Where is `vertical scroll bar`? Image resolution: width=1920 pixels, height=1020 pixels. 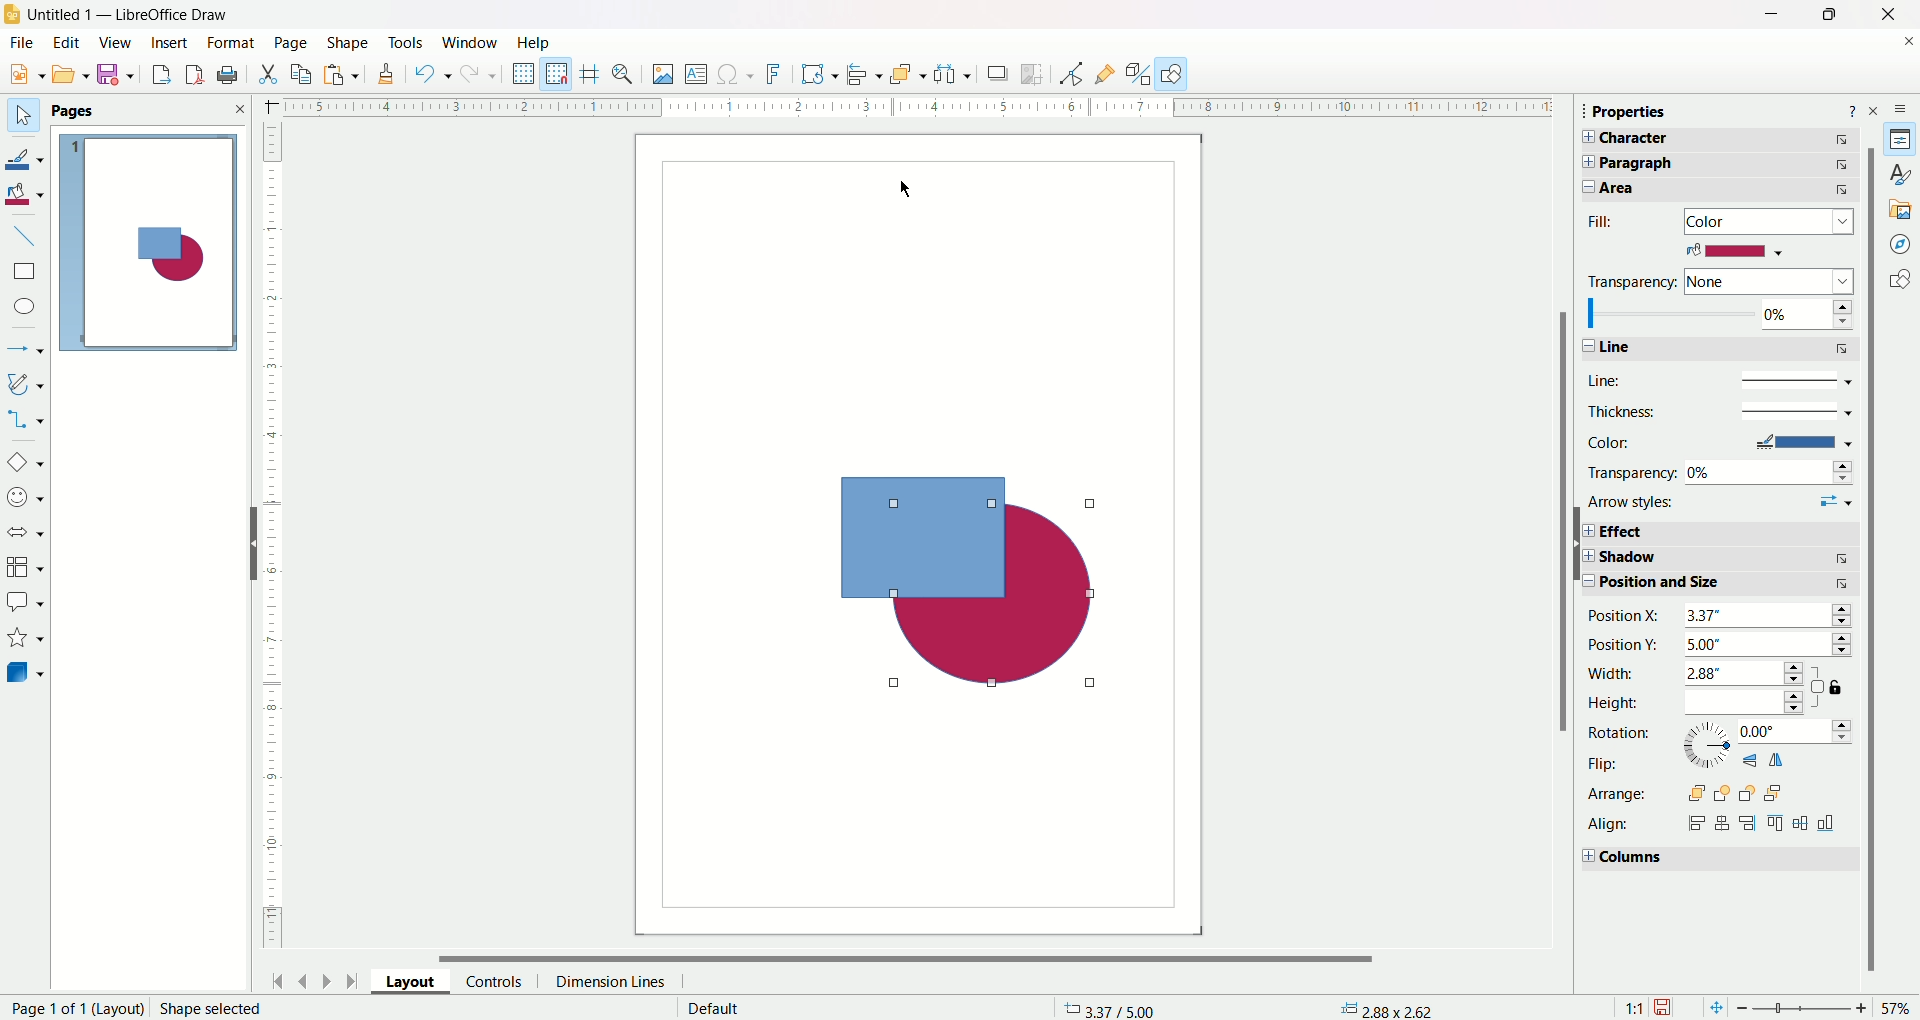 vertical scroll bar is located at coordinates (1561, 558).